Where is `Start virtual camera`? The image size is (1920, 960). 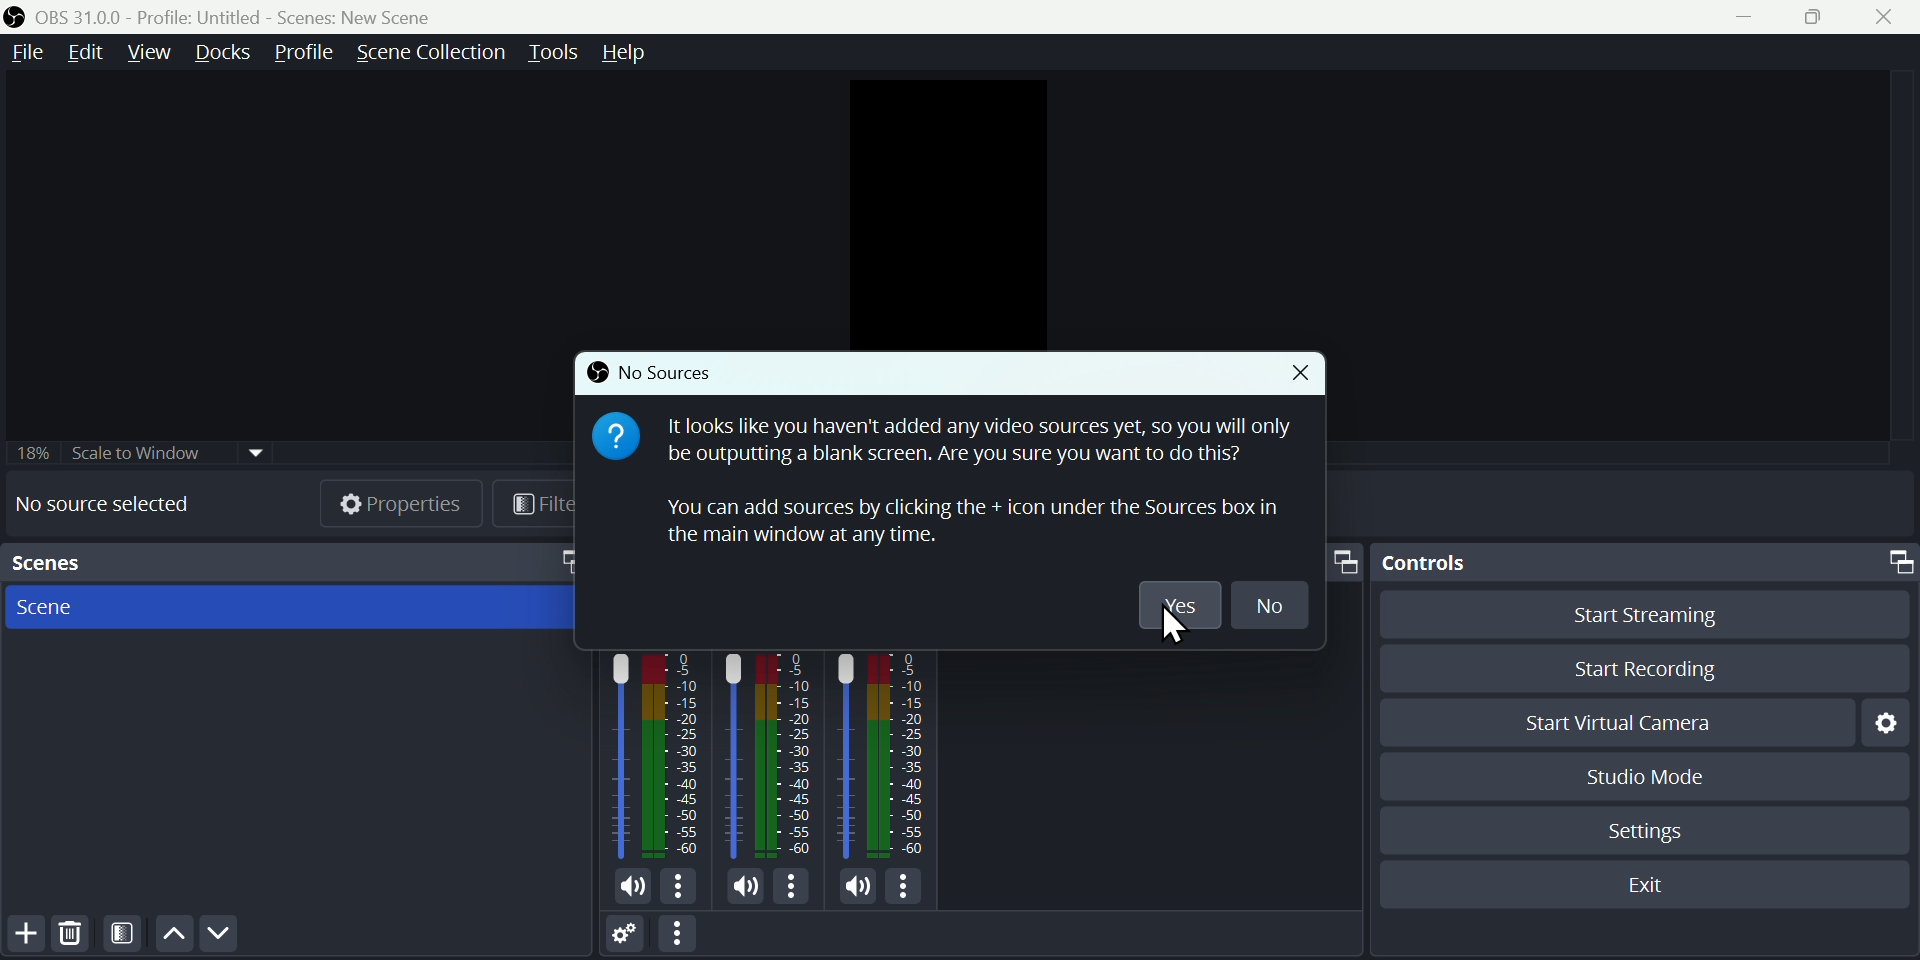
Start virtual camera is located at coordinates (1619, 721).